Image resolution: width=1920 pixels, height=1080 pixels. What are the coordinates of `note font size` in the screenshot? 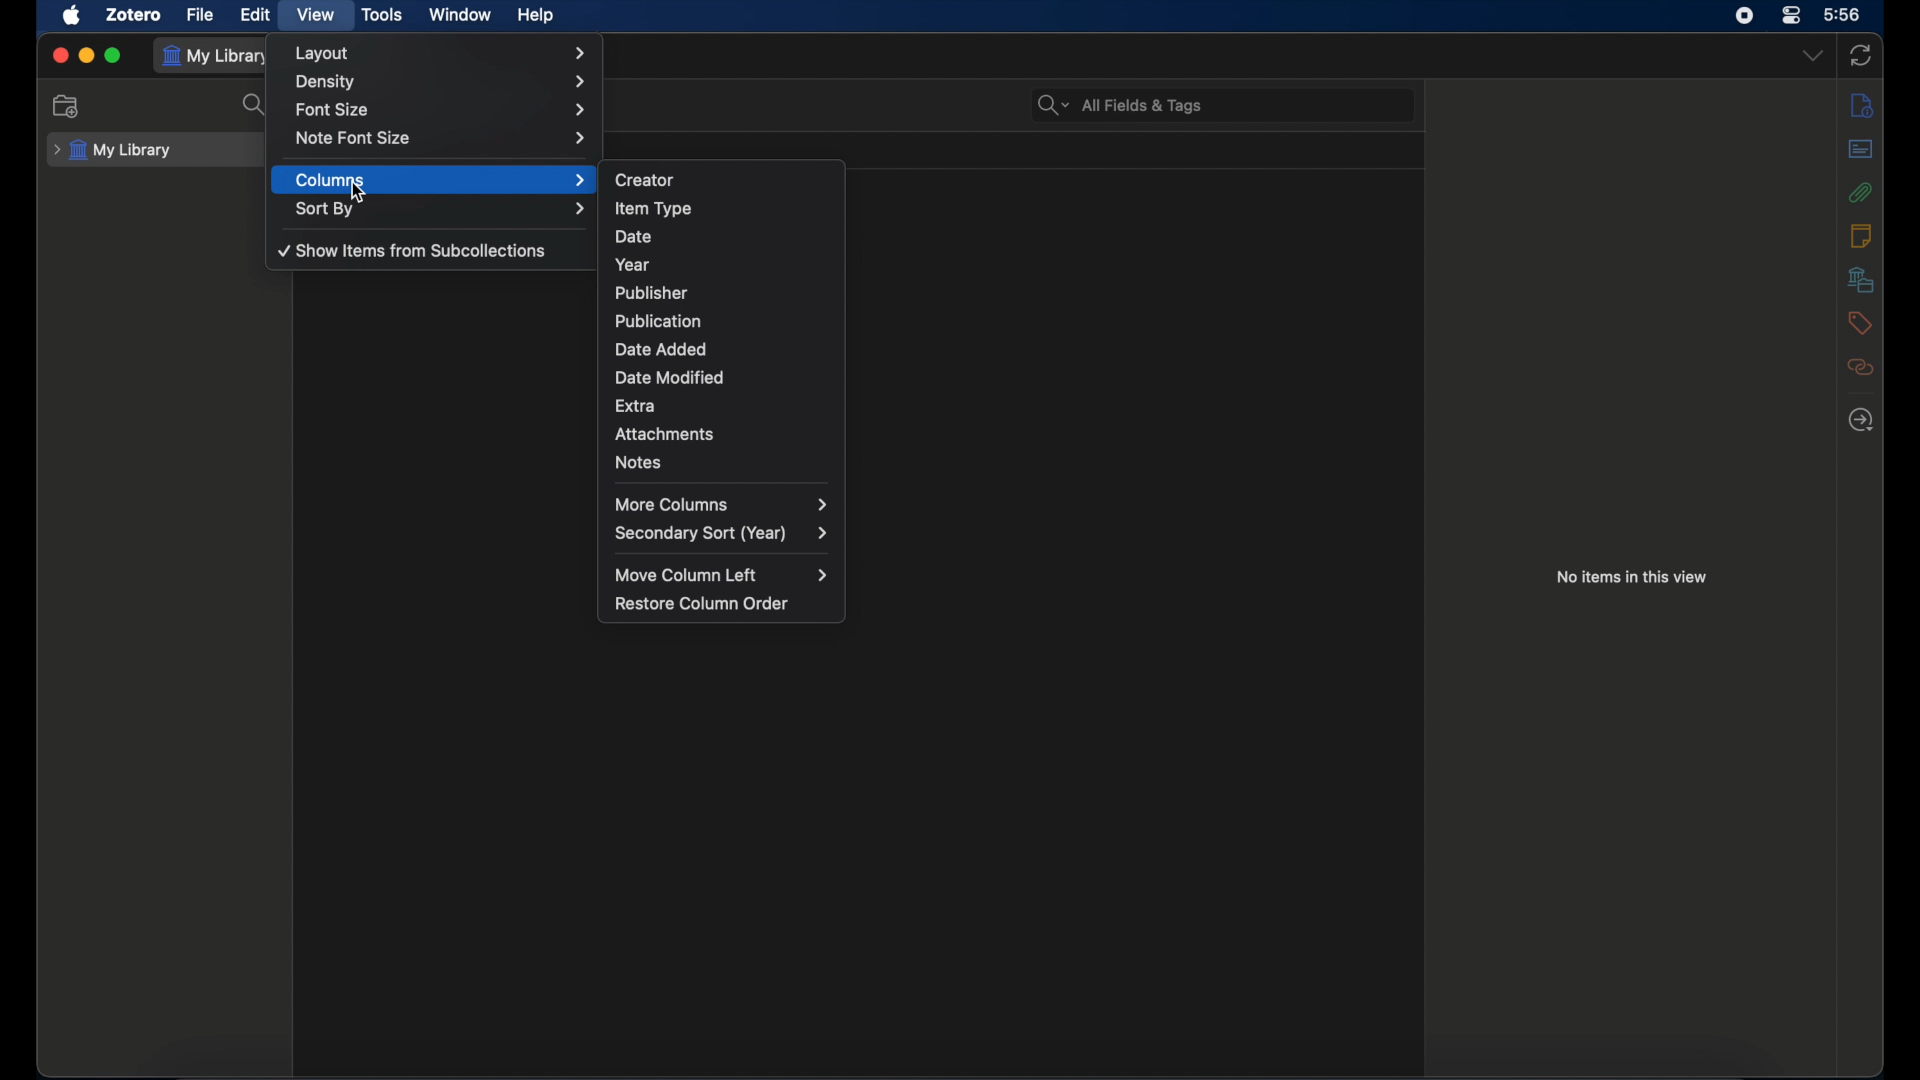 It's located at (445, 138).